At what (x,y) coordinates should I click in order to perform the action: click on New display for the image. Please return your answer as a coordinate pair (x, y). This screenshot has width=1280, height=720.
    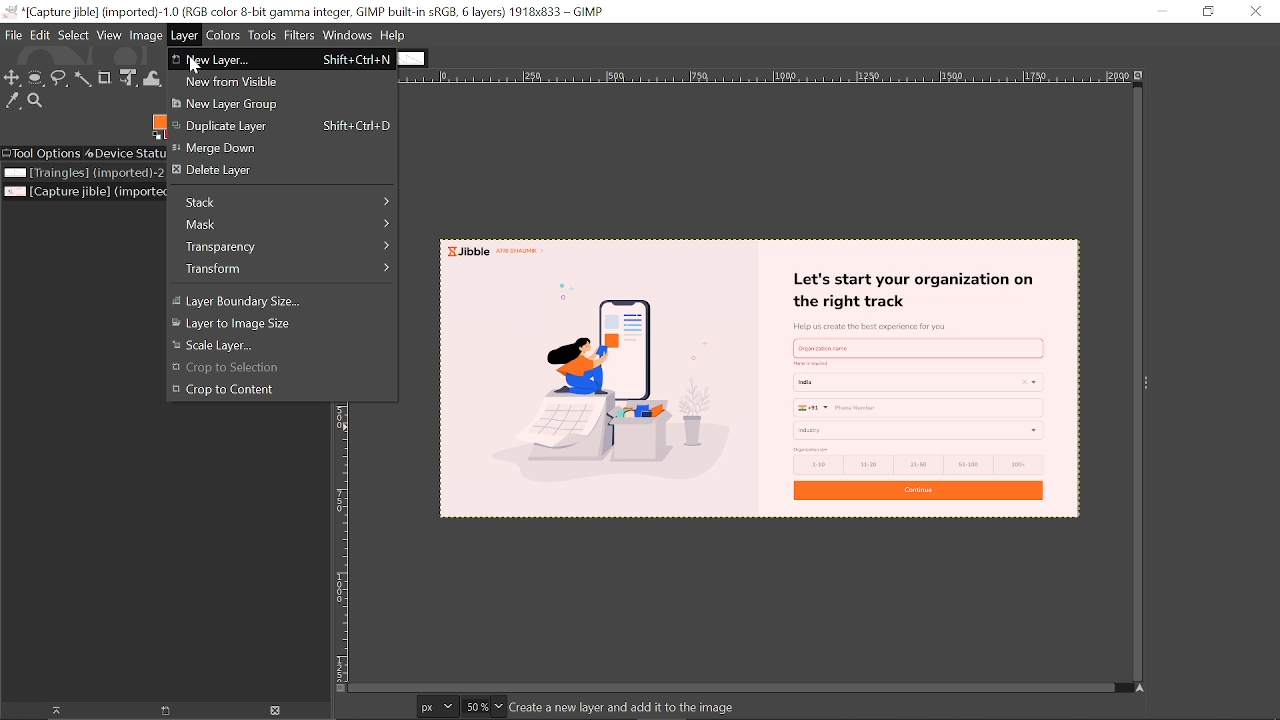
    Looking at the image, I should click on (156, 712).